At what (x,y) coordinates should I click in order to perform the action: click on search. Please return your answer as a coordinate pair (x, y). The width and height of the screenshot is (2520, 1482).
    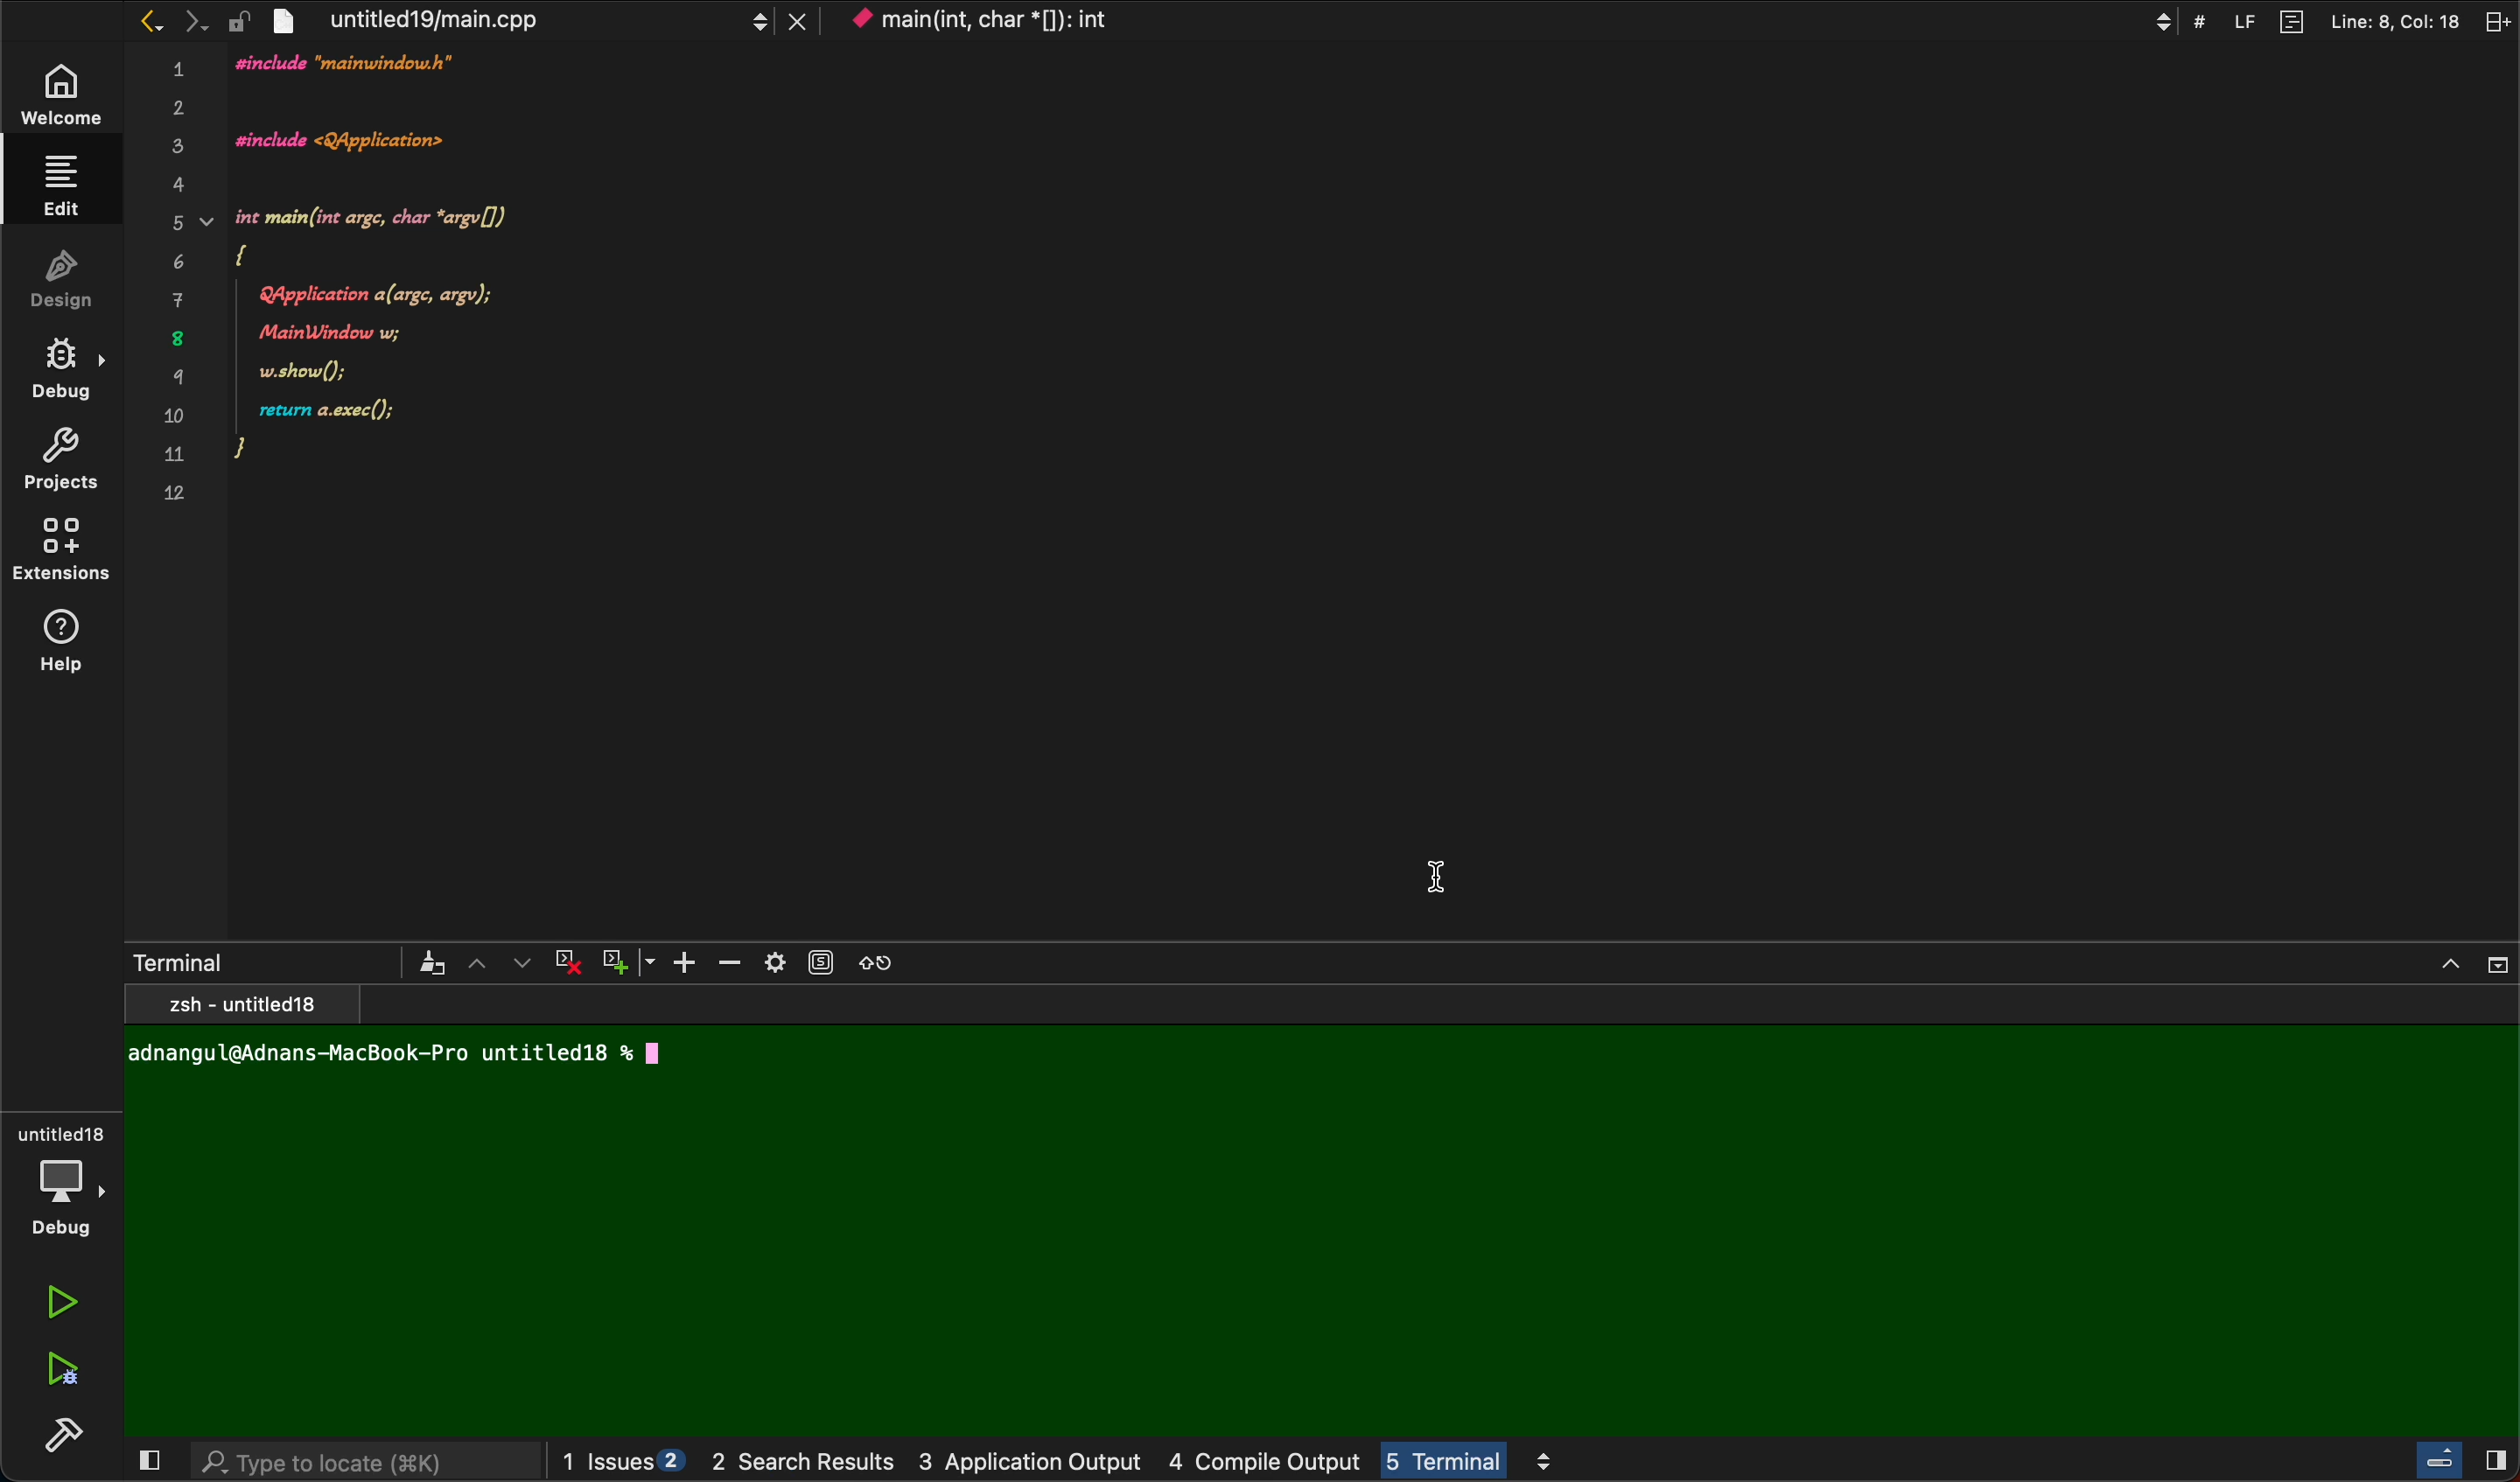
    Looking at the image, I should click on (364, 1464).